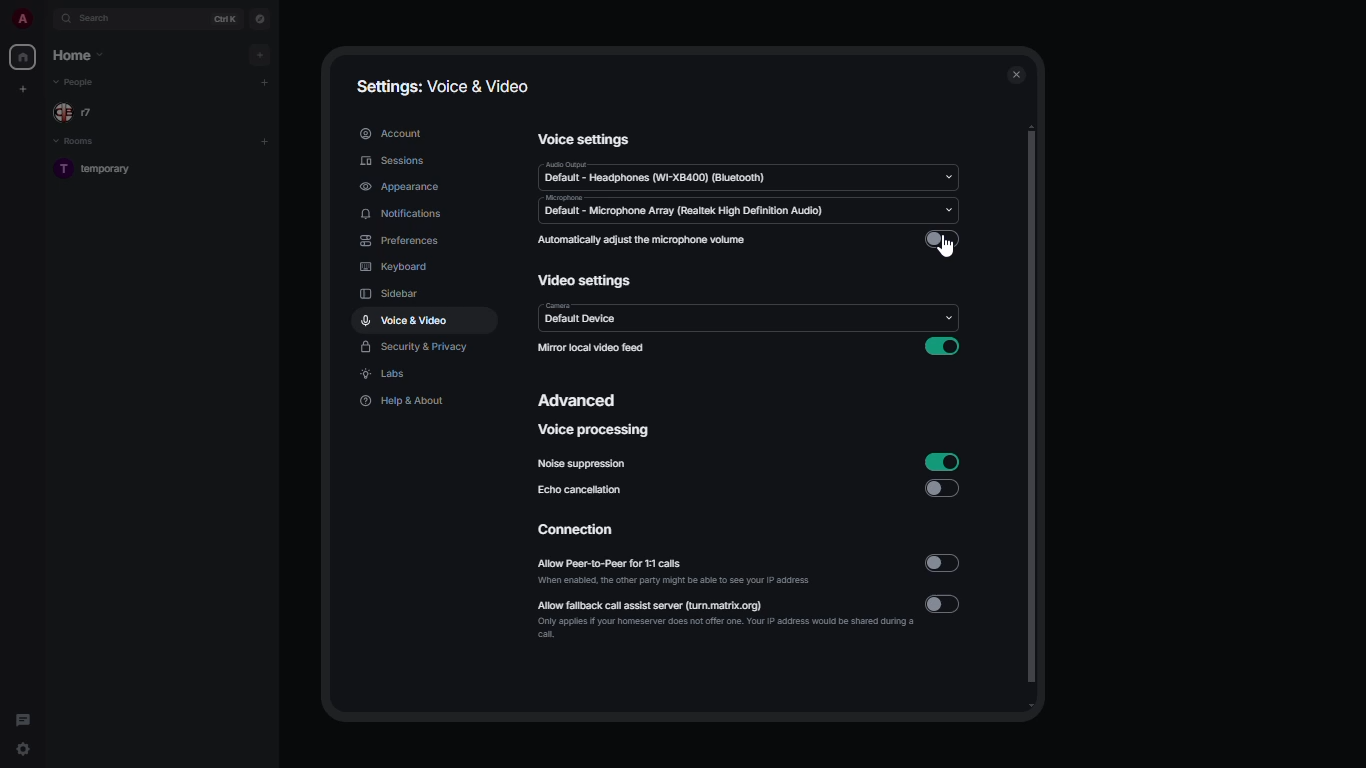 Image resolution: width=1366 pixels, height=768 pixels. I want to click on search, so click(95, 19).